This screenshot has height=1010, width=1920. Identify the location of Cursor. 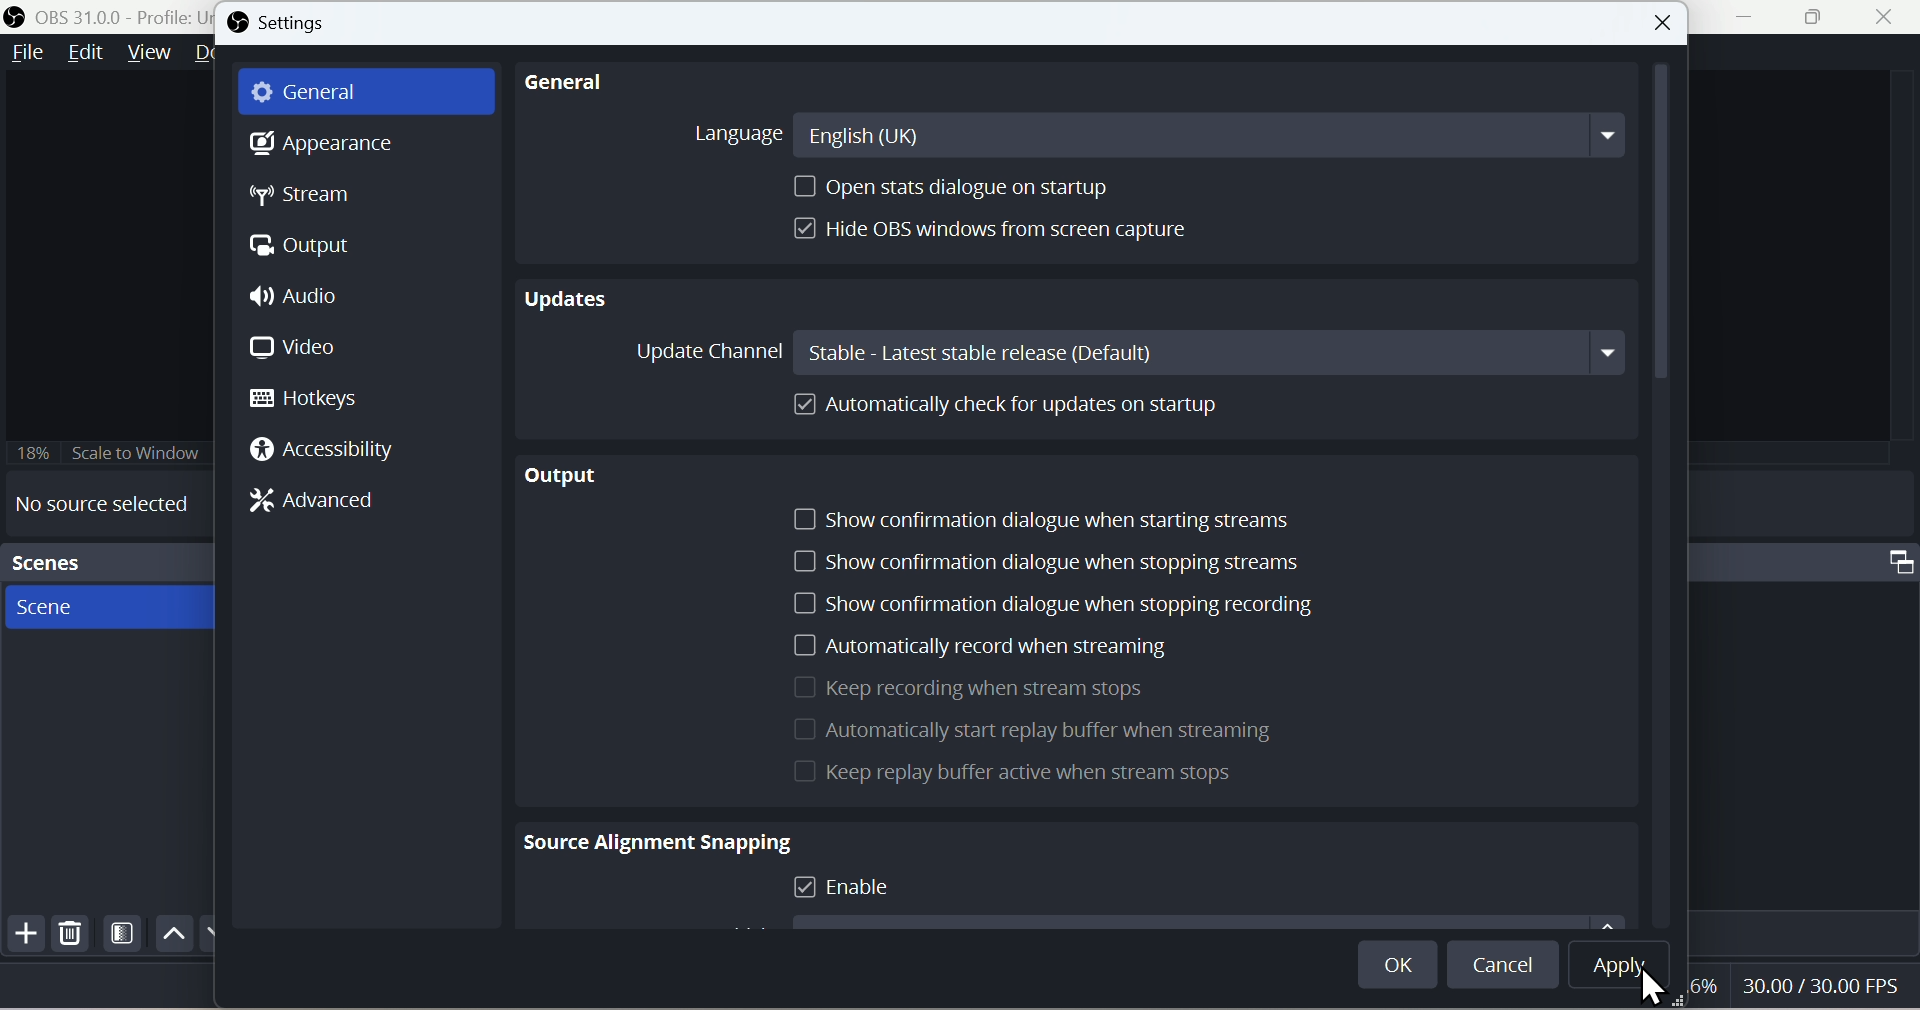
(1653, 985).